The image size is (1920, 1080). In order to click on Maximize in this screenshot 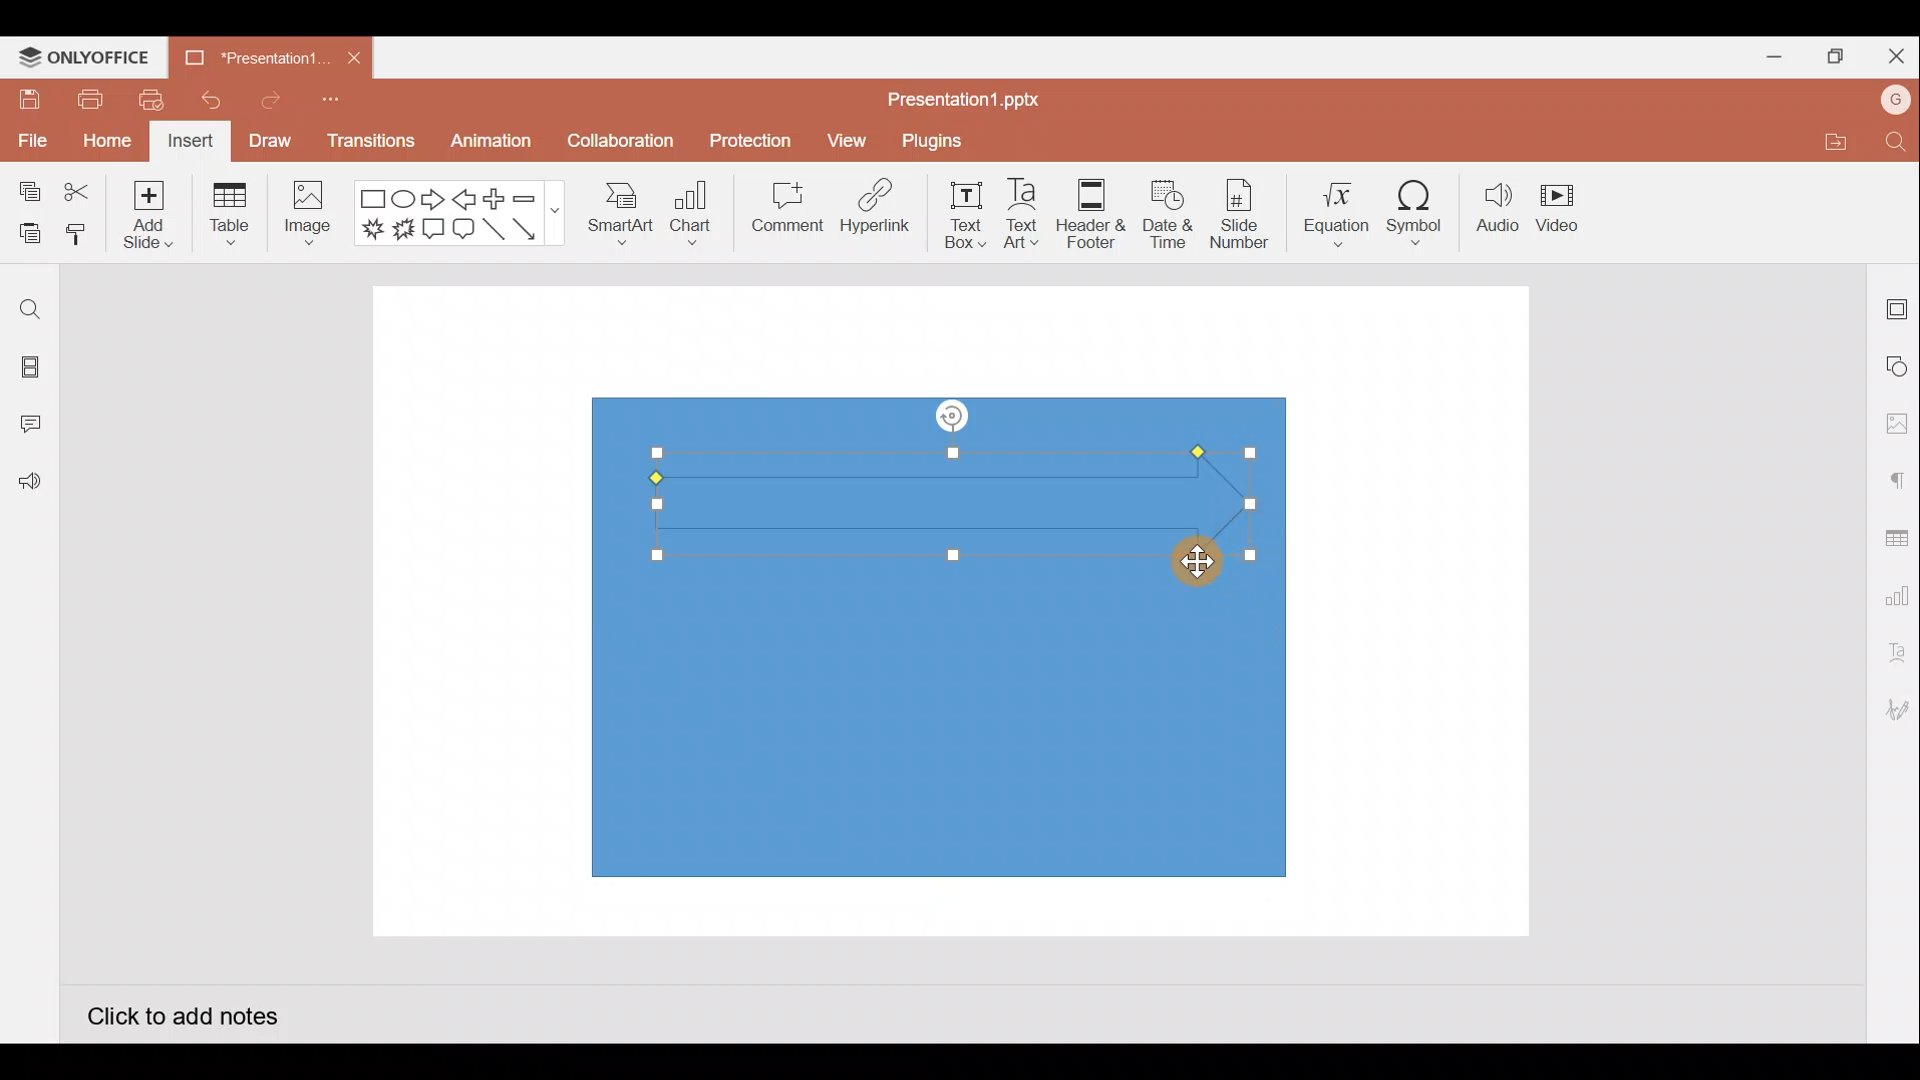, I will do `click(1830, 57)`.